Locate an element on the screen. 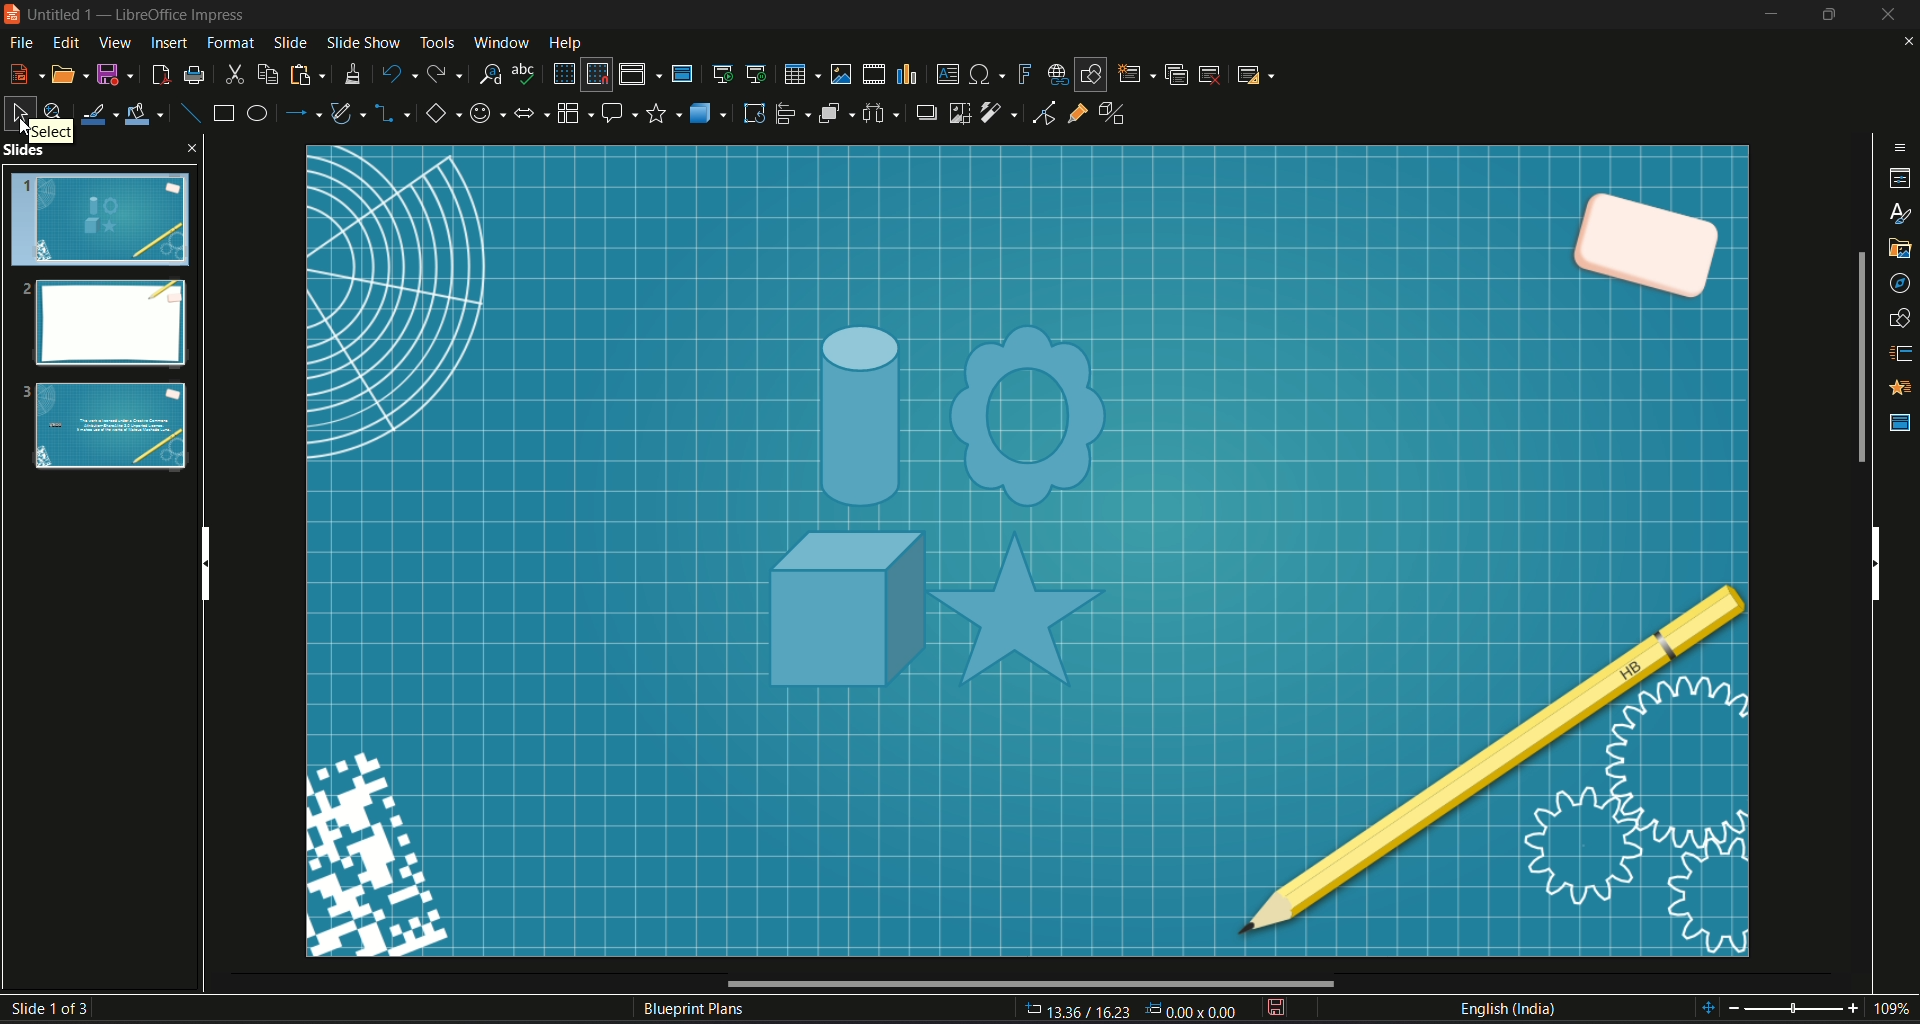  connectors is located at coordinates (393, 115).